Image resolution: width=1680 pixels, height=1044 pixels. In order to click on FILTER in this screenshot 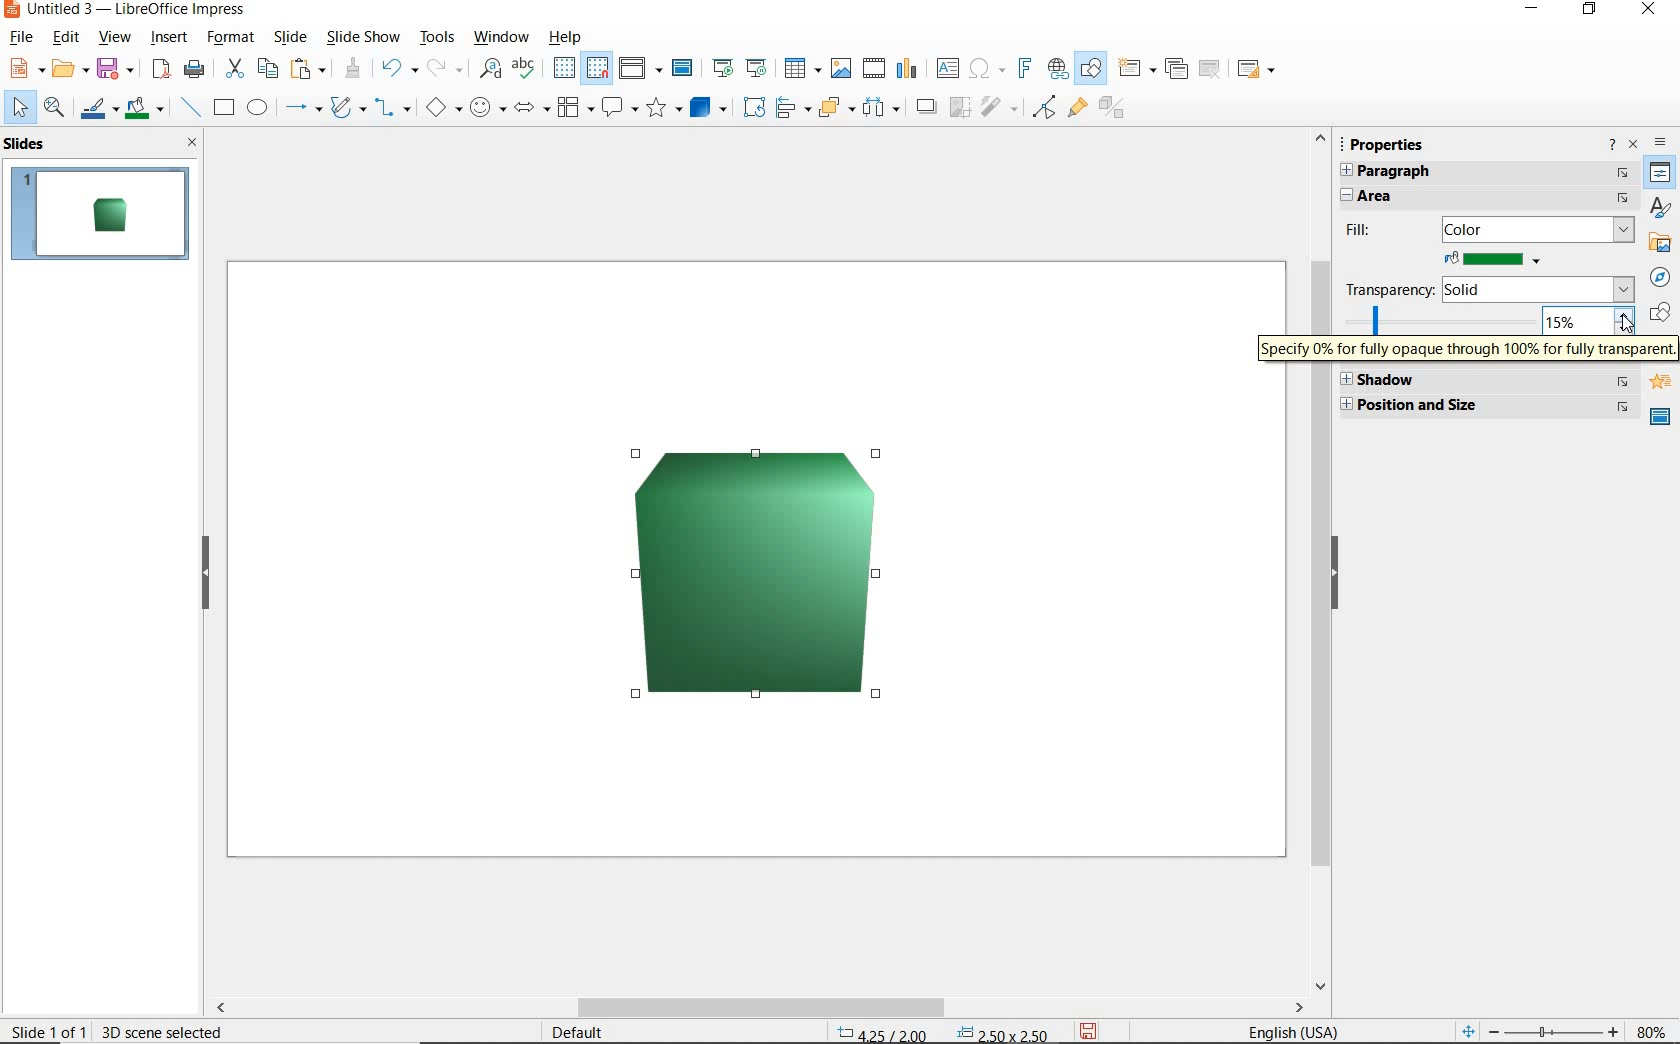, I will do `click(999, 109)`.